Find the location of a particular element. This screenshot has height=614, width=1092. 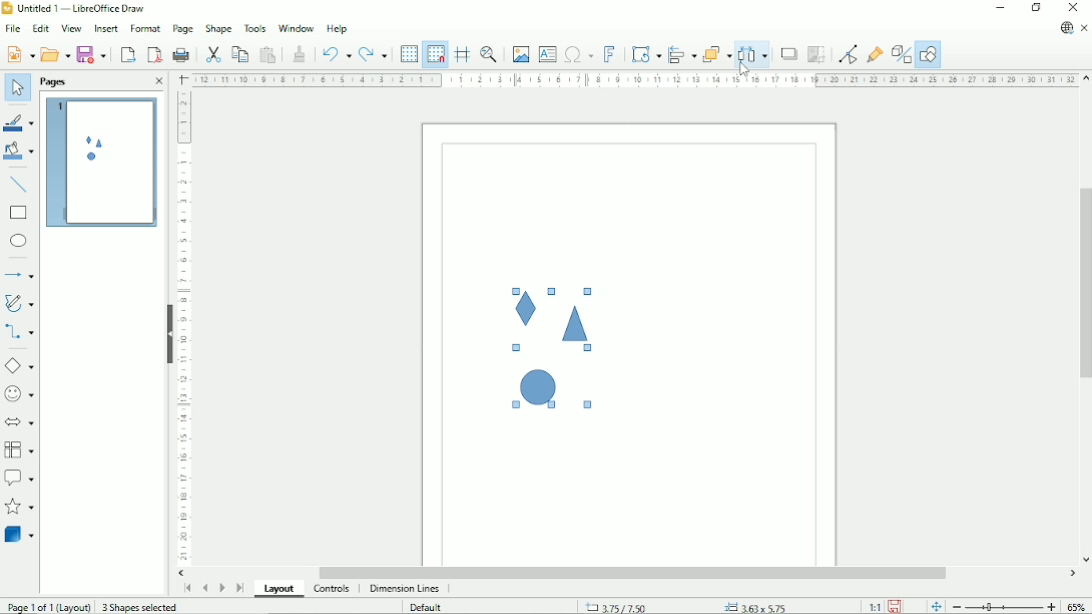

Helplines while moving is located at coordinates (461, 54).